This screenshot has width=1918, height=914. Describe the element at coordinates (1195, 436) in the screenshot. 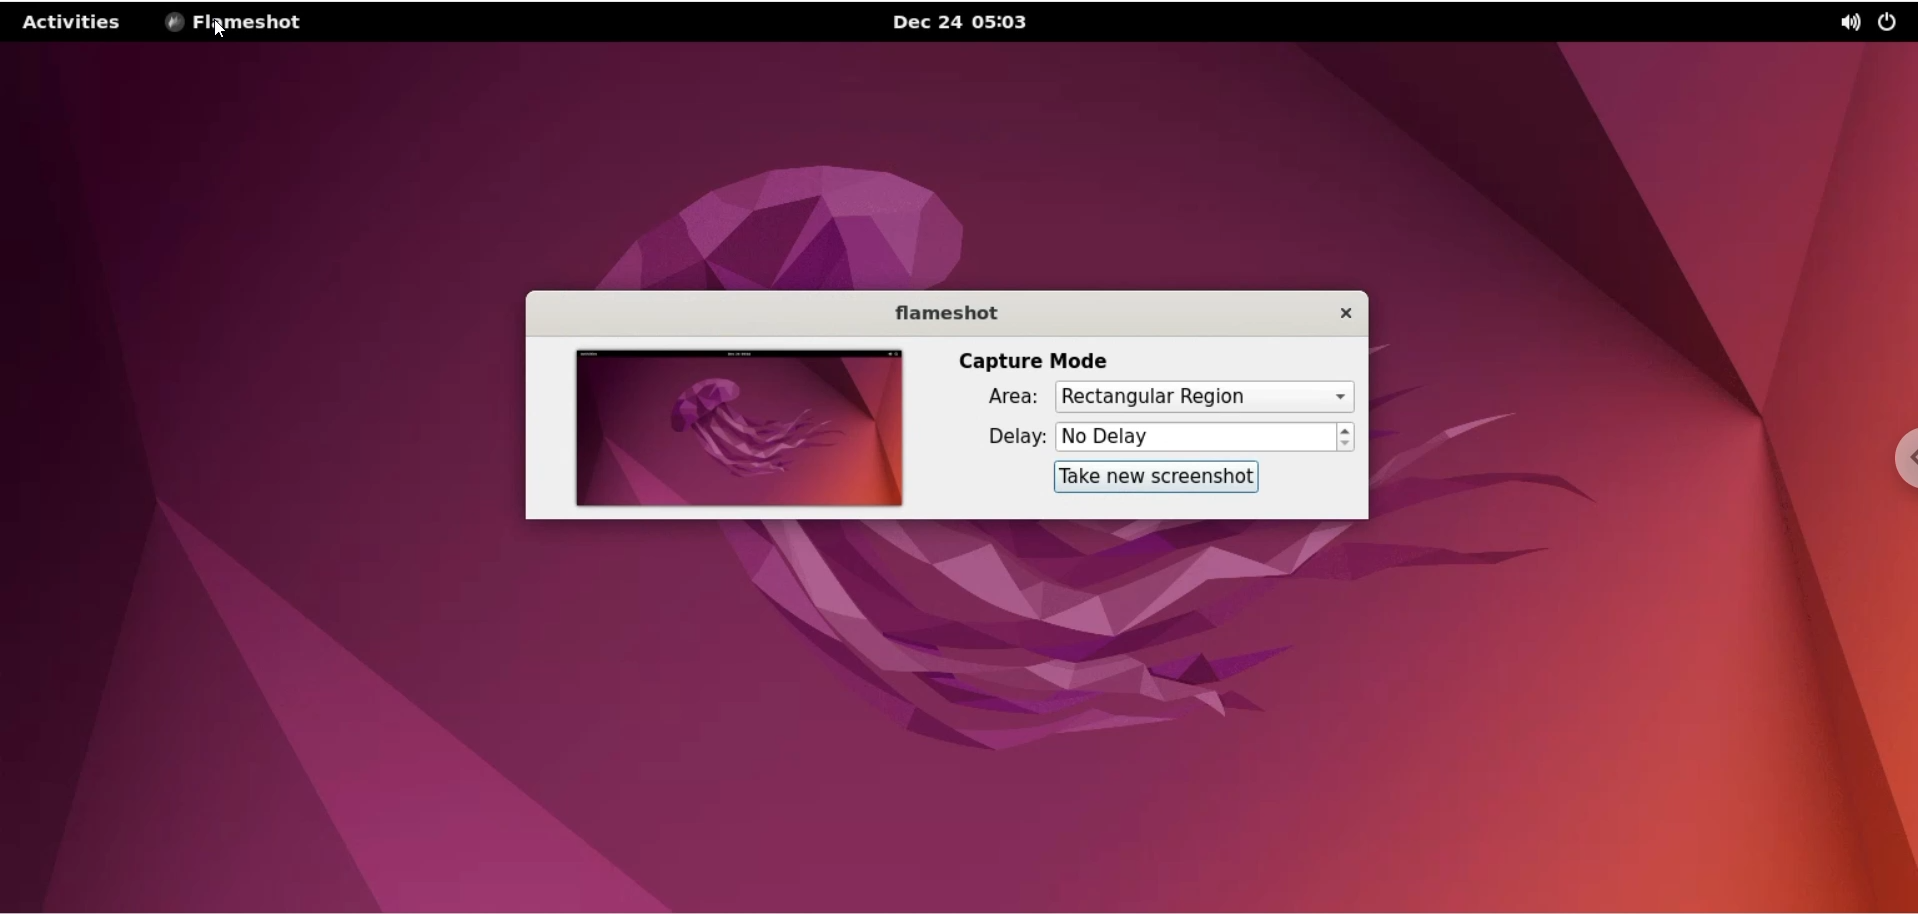

I see `No Delay` at that location.